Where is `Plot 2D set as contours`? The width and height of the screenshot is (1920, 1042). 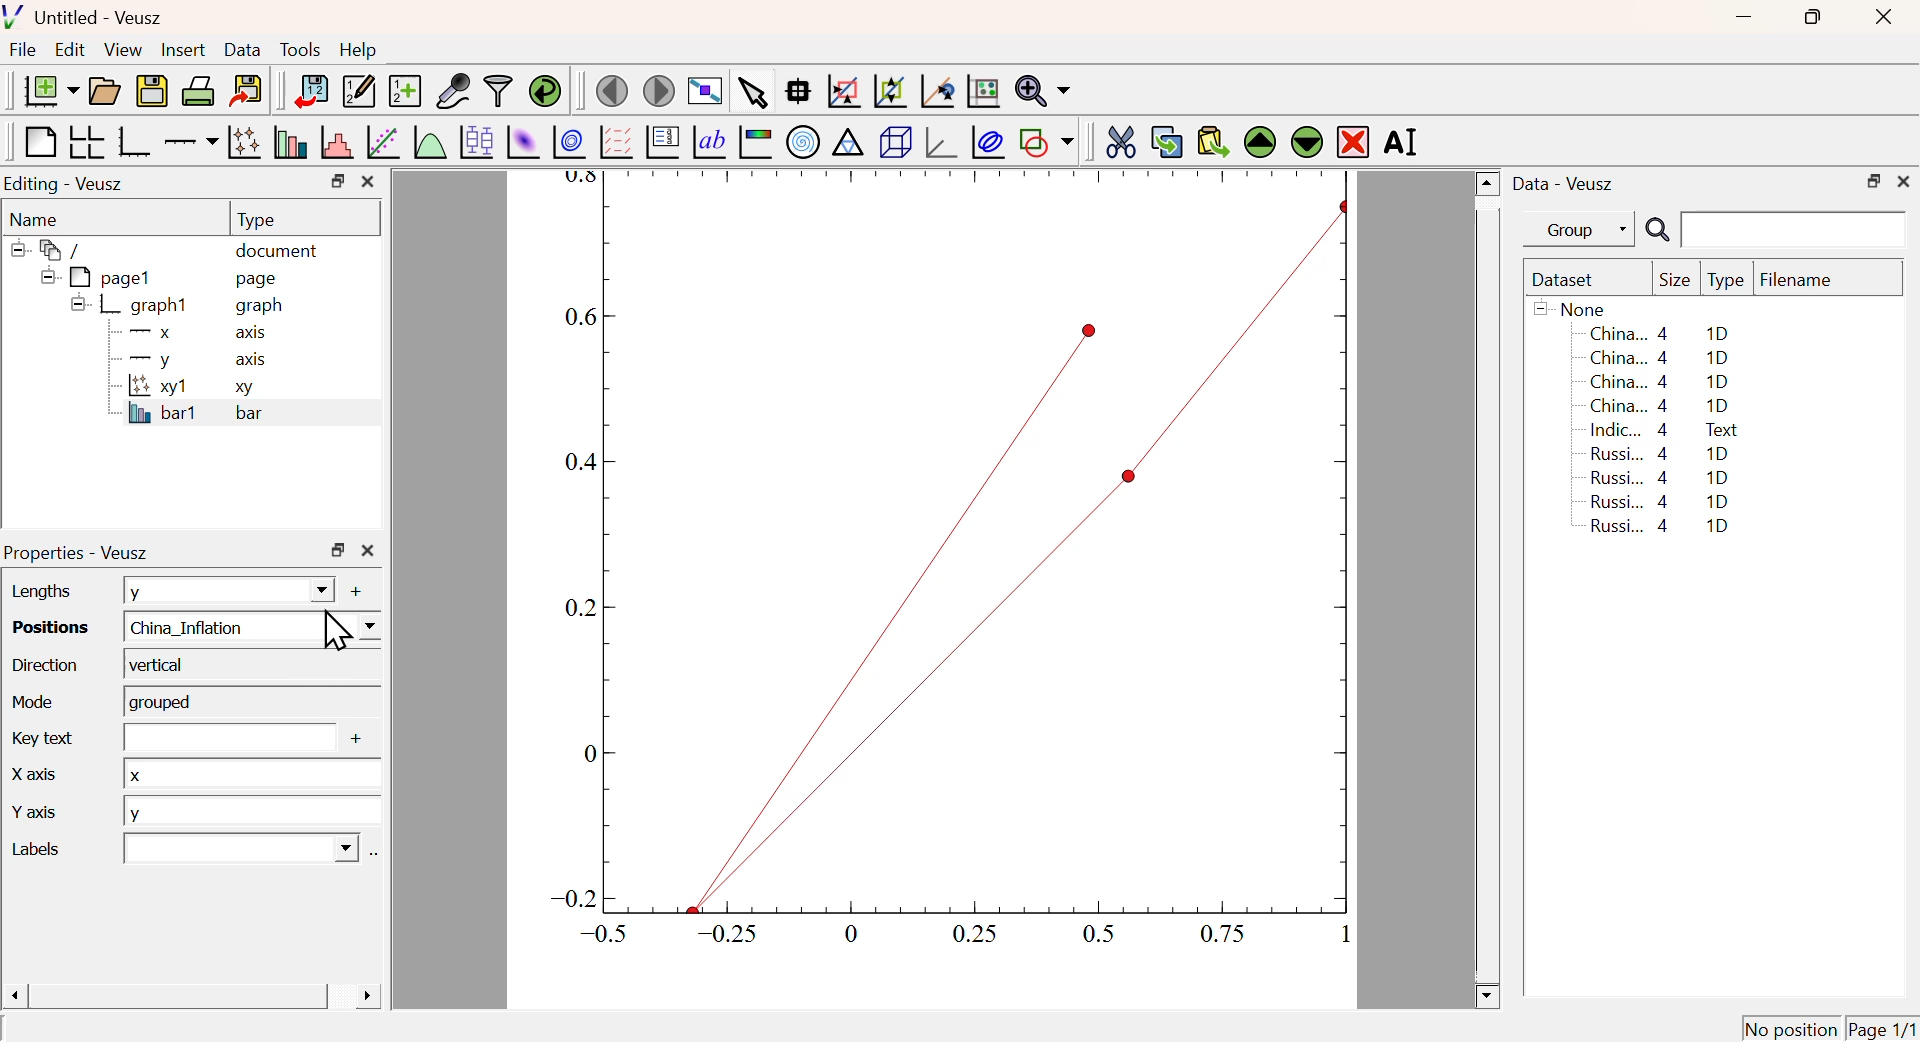
Plot 2D set as contours is located at coordinates (569, 143).